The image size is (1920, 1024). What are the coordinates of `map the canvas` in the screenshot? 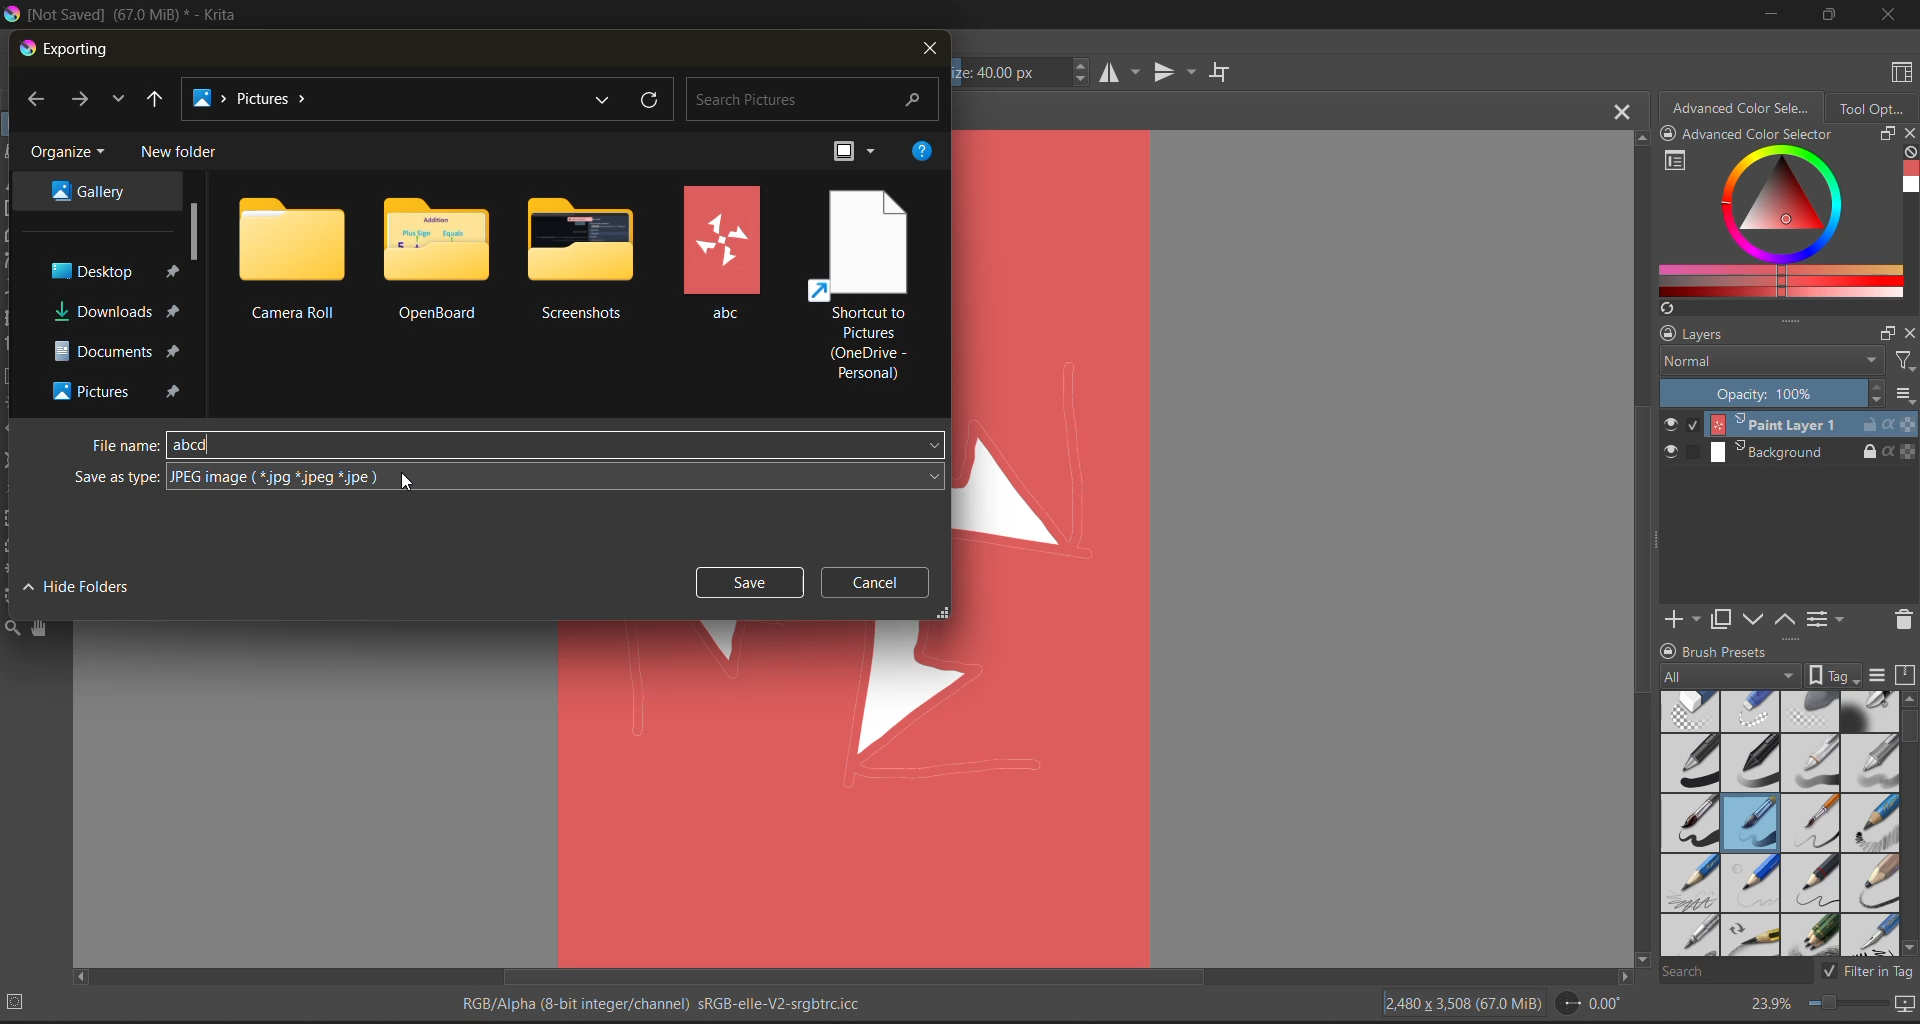 It's located at (1903, 1006).